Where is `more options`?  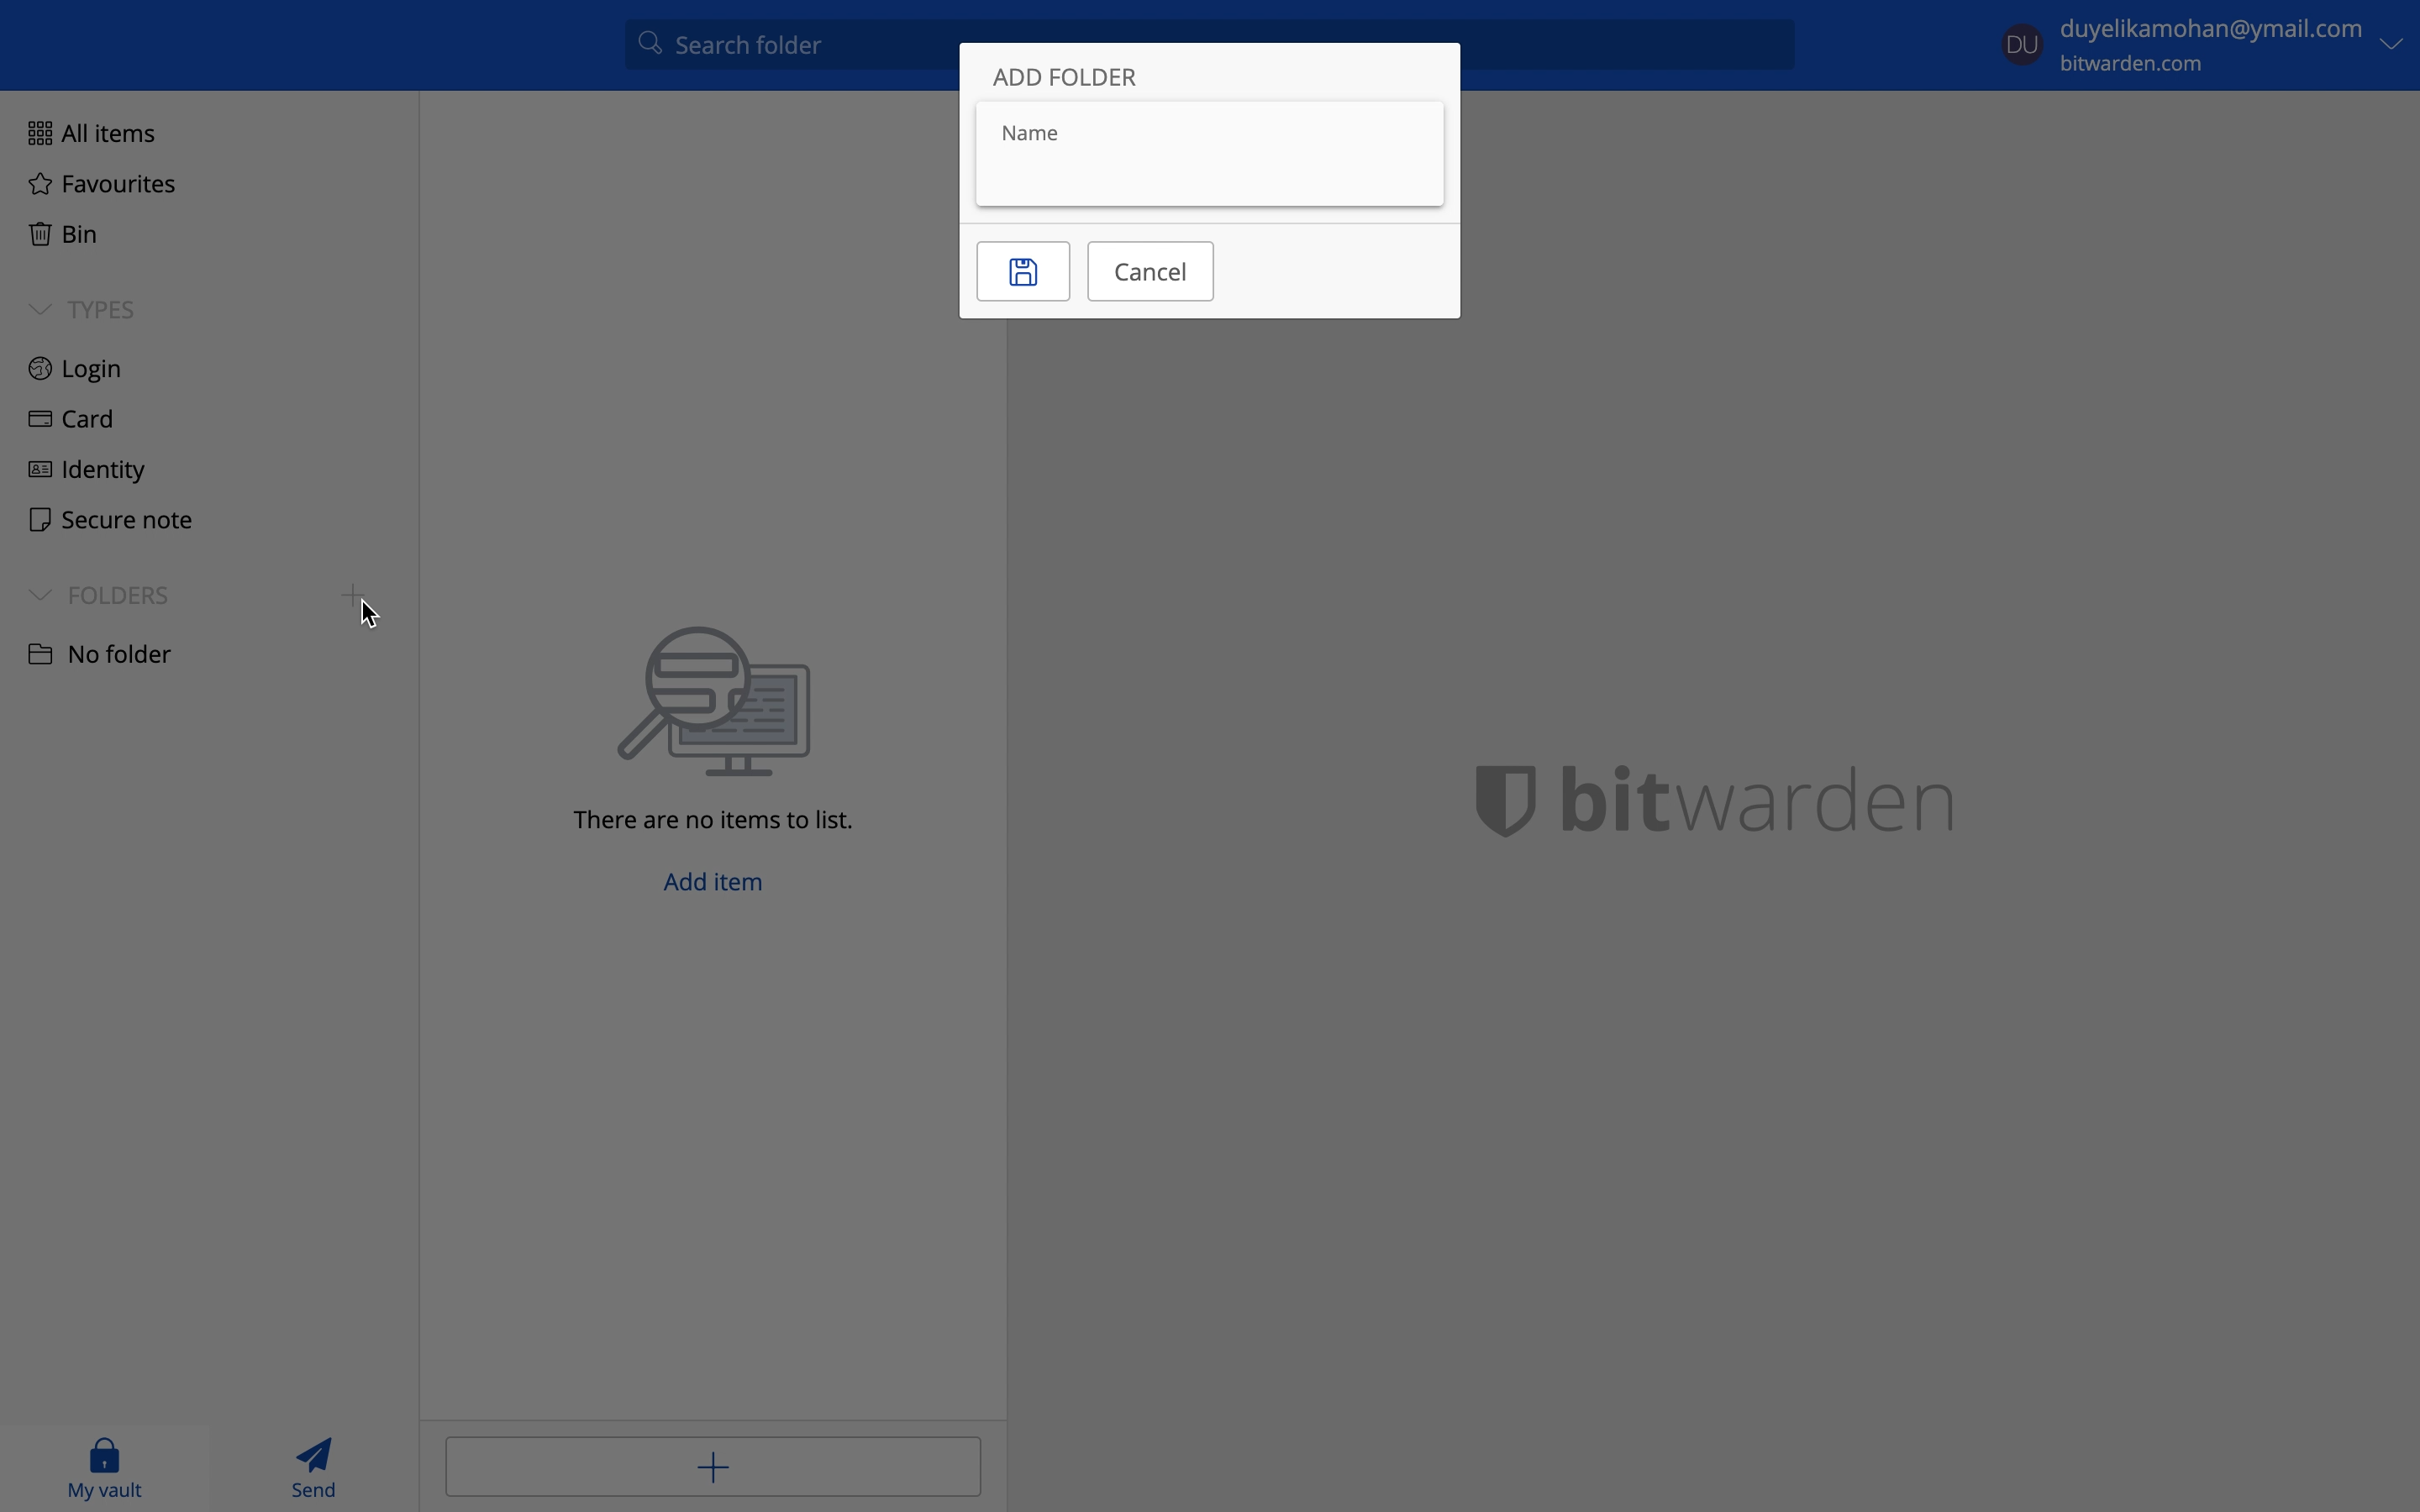
more options is located at coordinates (2393, 45).